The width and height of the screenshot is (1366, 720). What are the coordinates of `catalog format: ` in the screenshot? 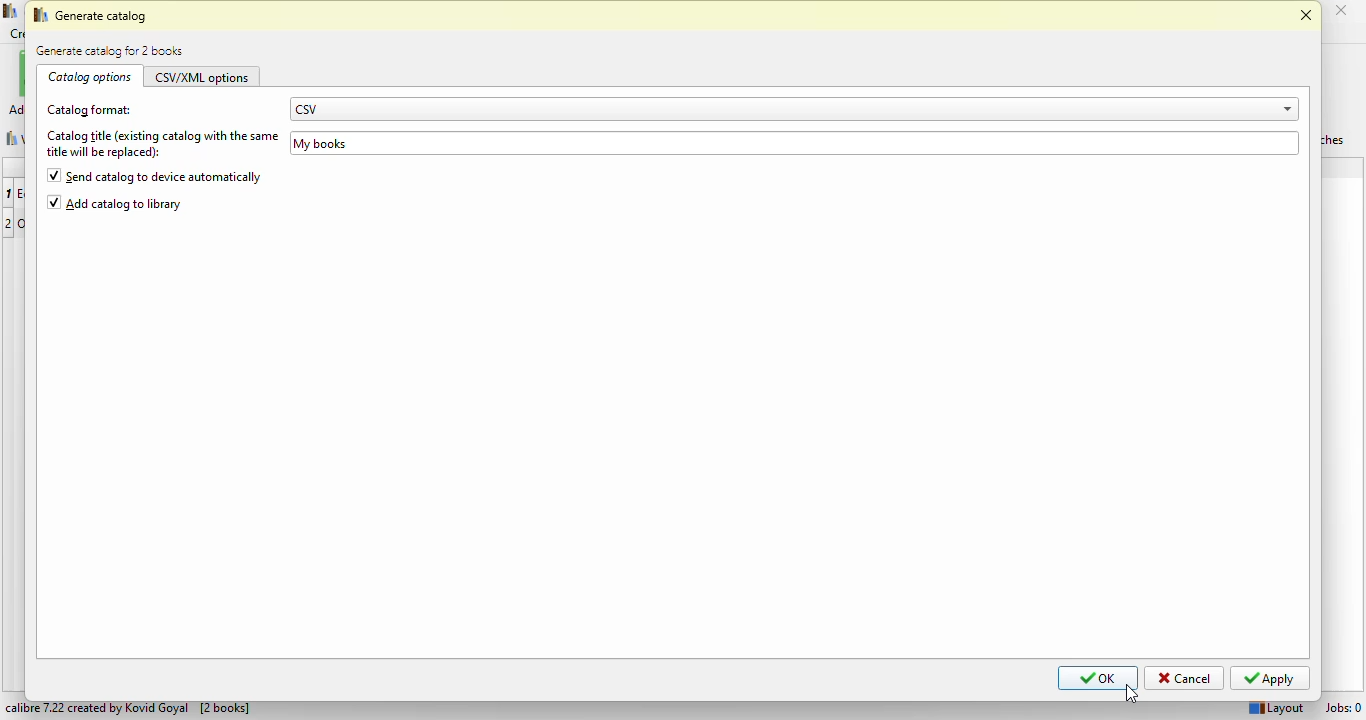 It's located at (89, 110).